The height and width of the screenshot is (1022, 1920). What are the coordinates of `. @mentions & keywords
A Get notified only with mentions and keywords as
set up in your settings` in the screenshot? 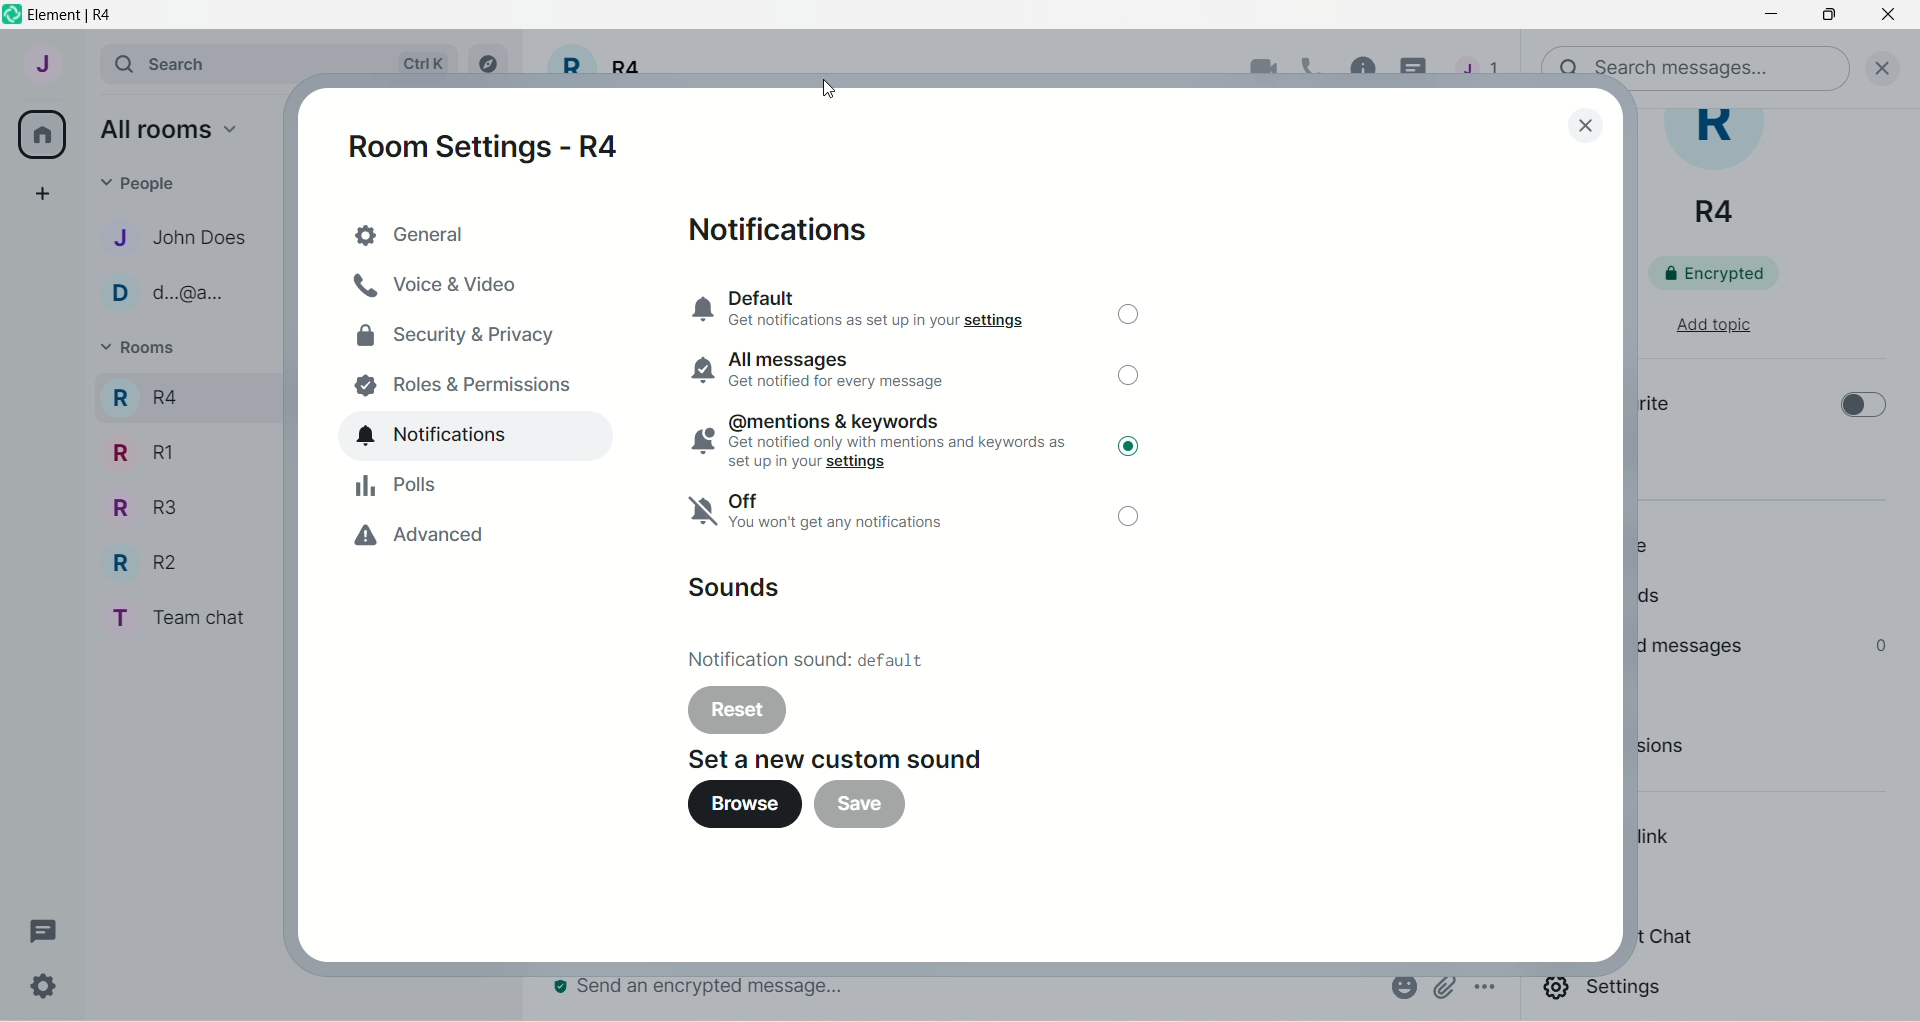 It's located at (871, 441).